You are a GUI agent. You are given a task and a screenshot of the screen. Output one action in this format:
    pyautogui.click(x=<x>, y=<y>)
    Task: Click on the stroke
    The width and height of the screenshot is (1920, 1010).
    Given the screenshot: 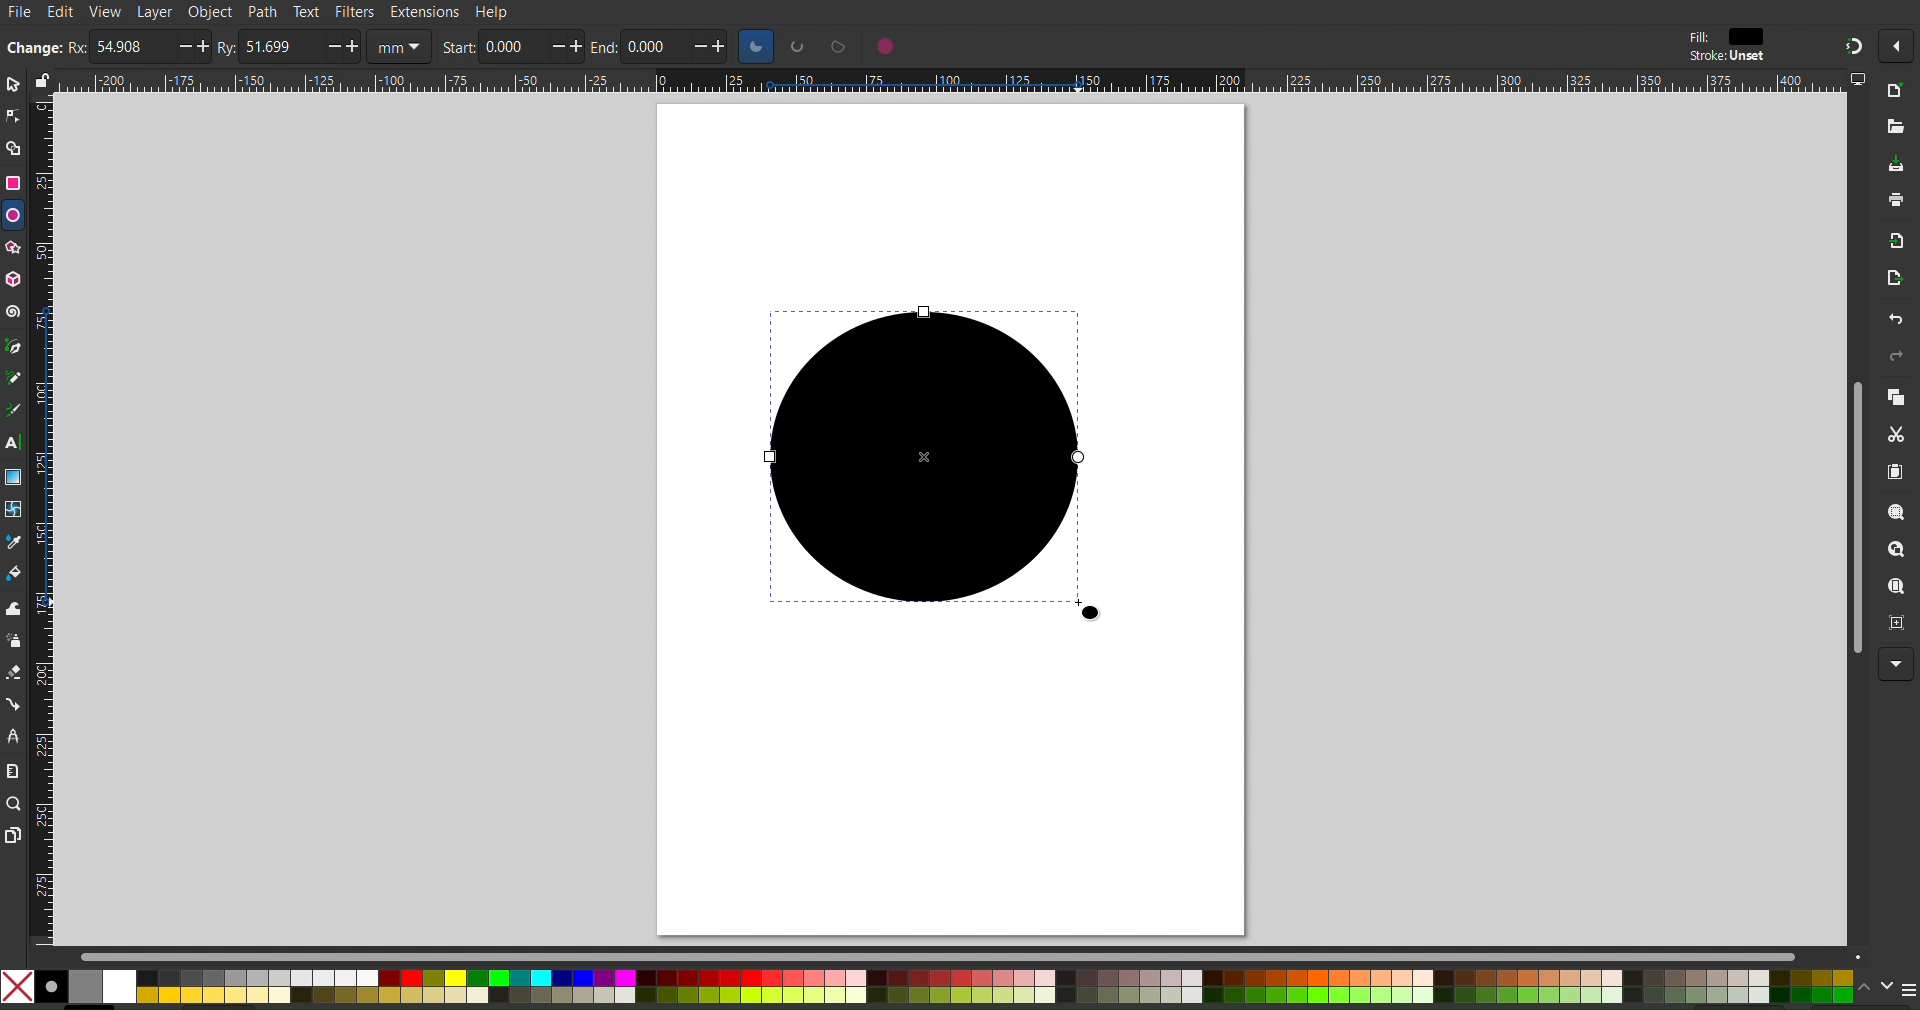 What is the action you would take?
    pyautogui.click(x=1729, y=56)
    